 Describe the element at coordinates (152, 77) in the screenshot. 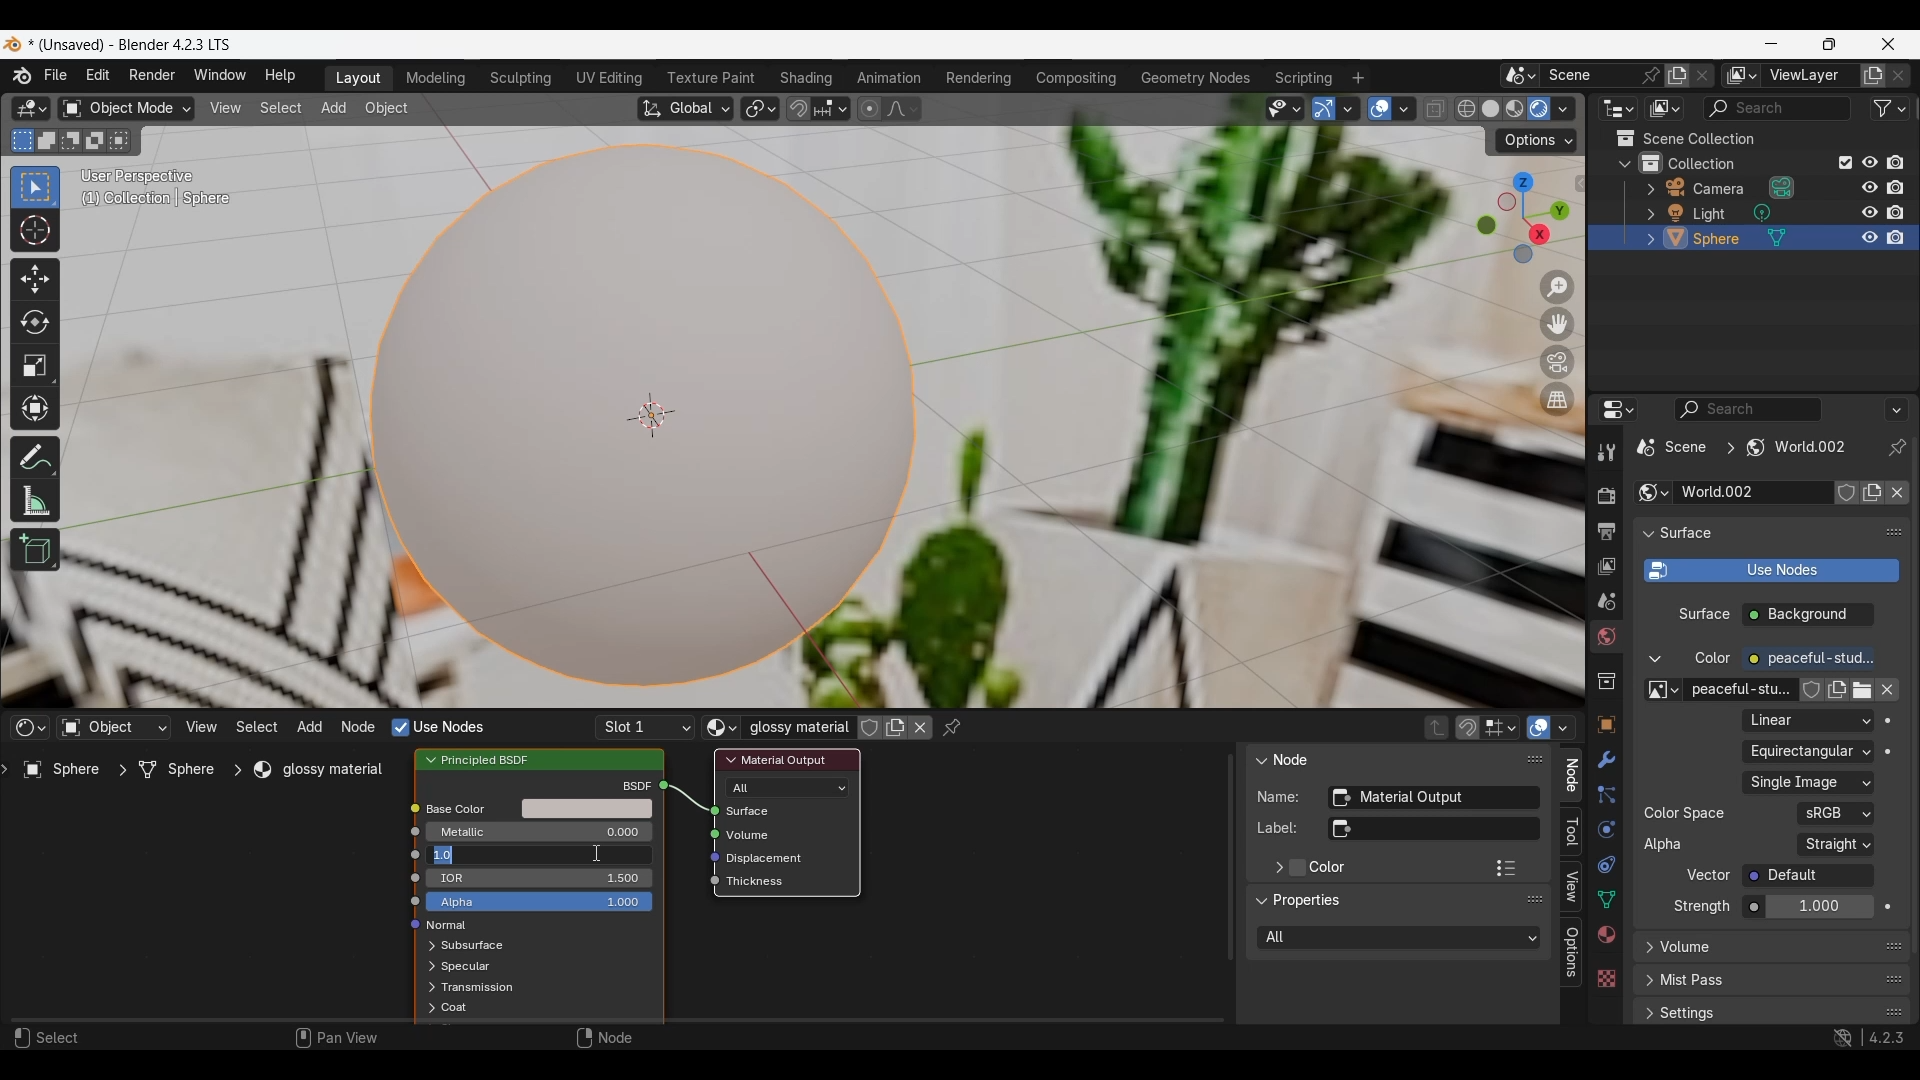

I see `Render menu` at that location.